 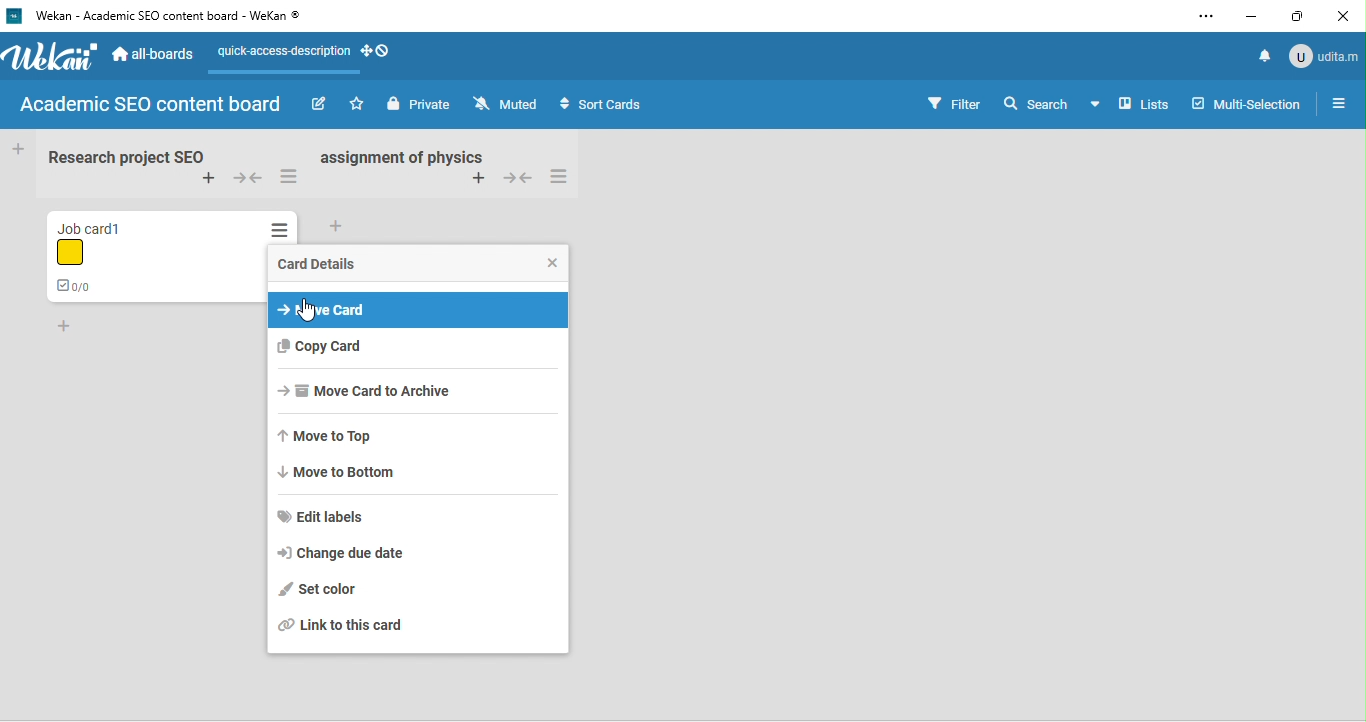 What do you see at coordinates (289, 176) in the screenshot?
I see `list actions` at bounding box center [289, 176].